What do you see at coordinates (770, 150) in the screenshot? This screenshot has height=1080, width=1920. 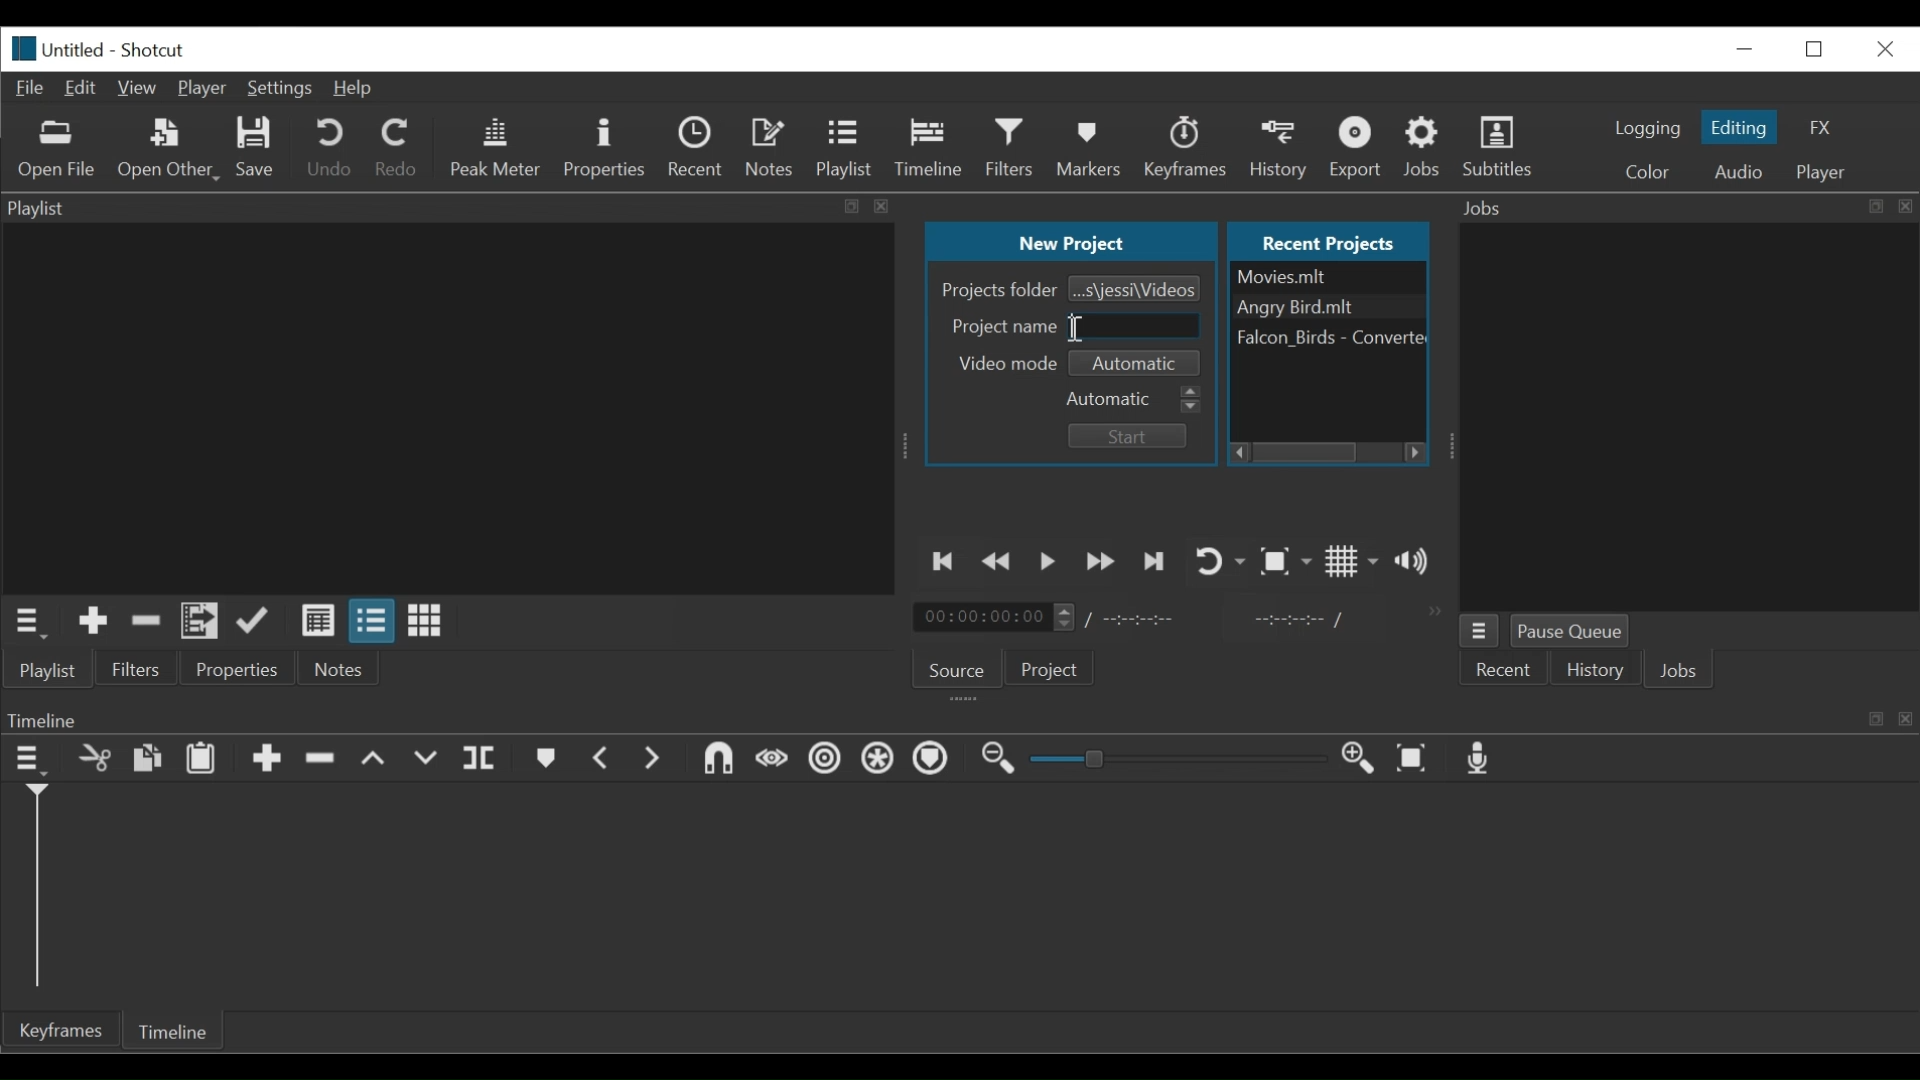 I see `Notes` at bounding box center [770, 150].